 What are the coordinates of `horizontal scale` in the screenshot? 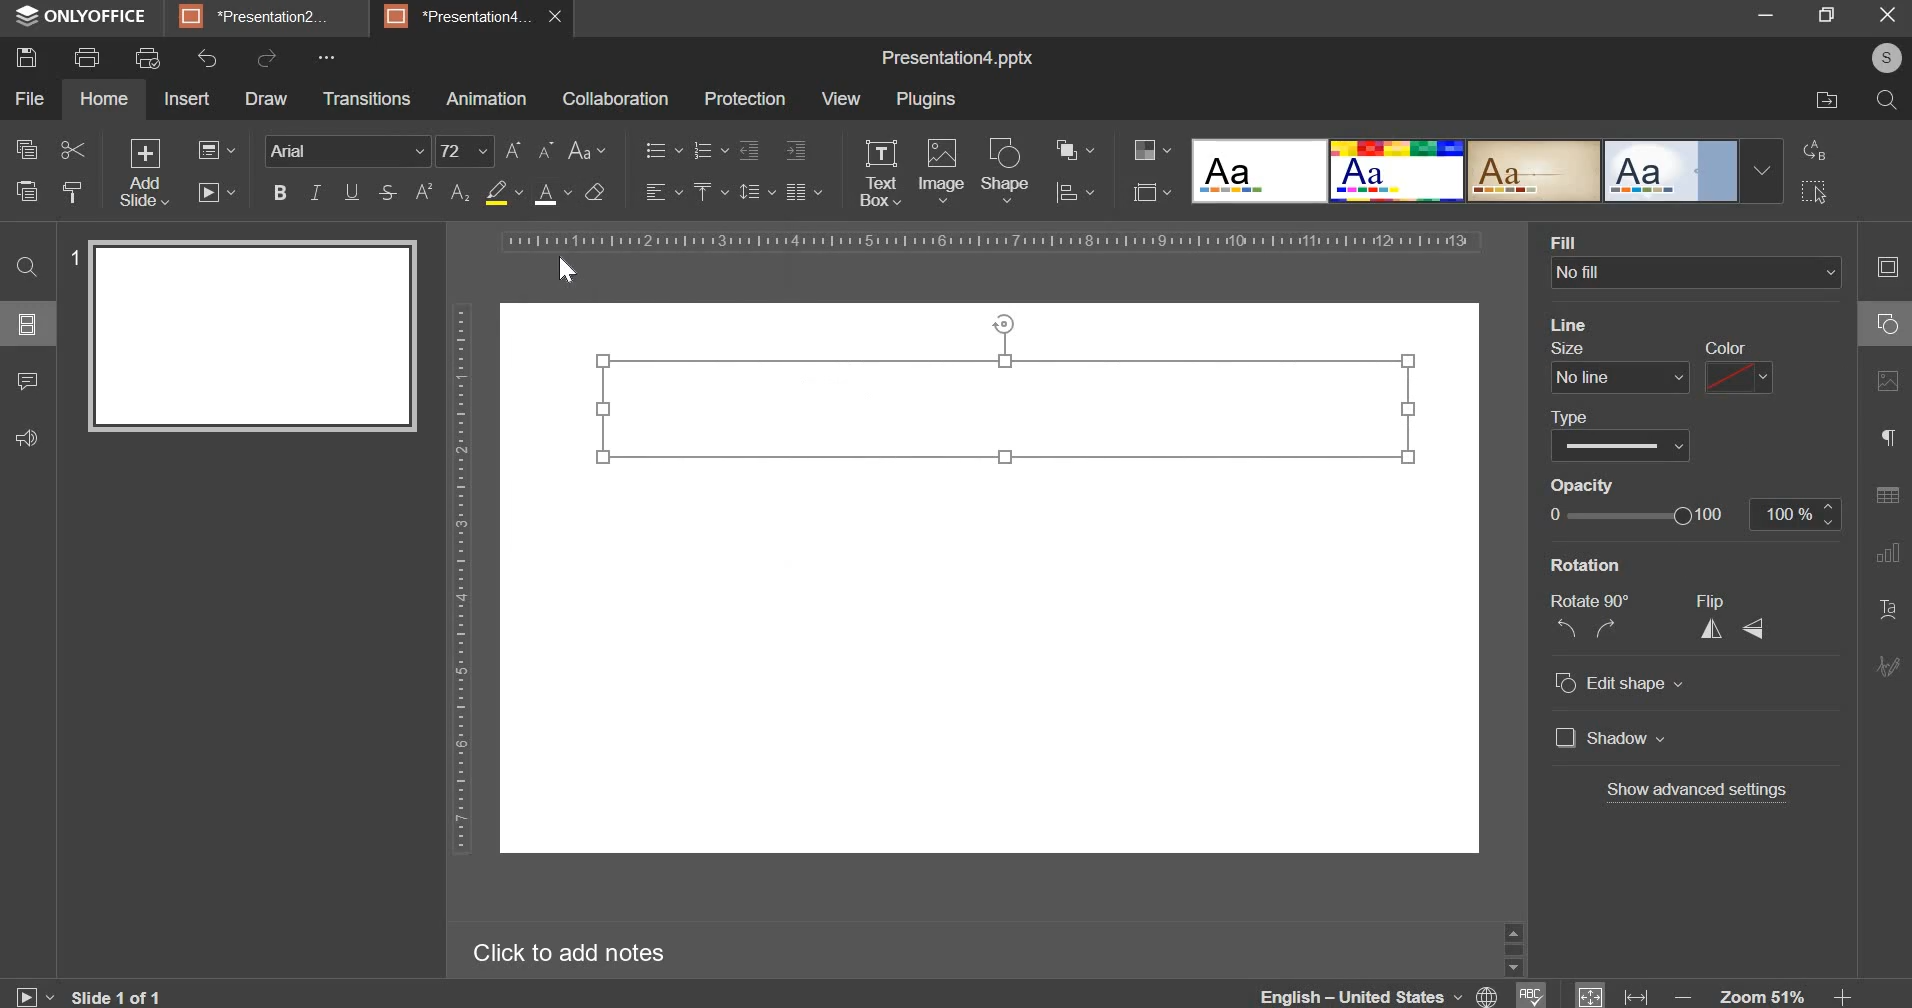 It's located at (996, 242).